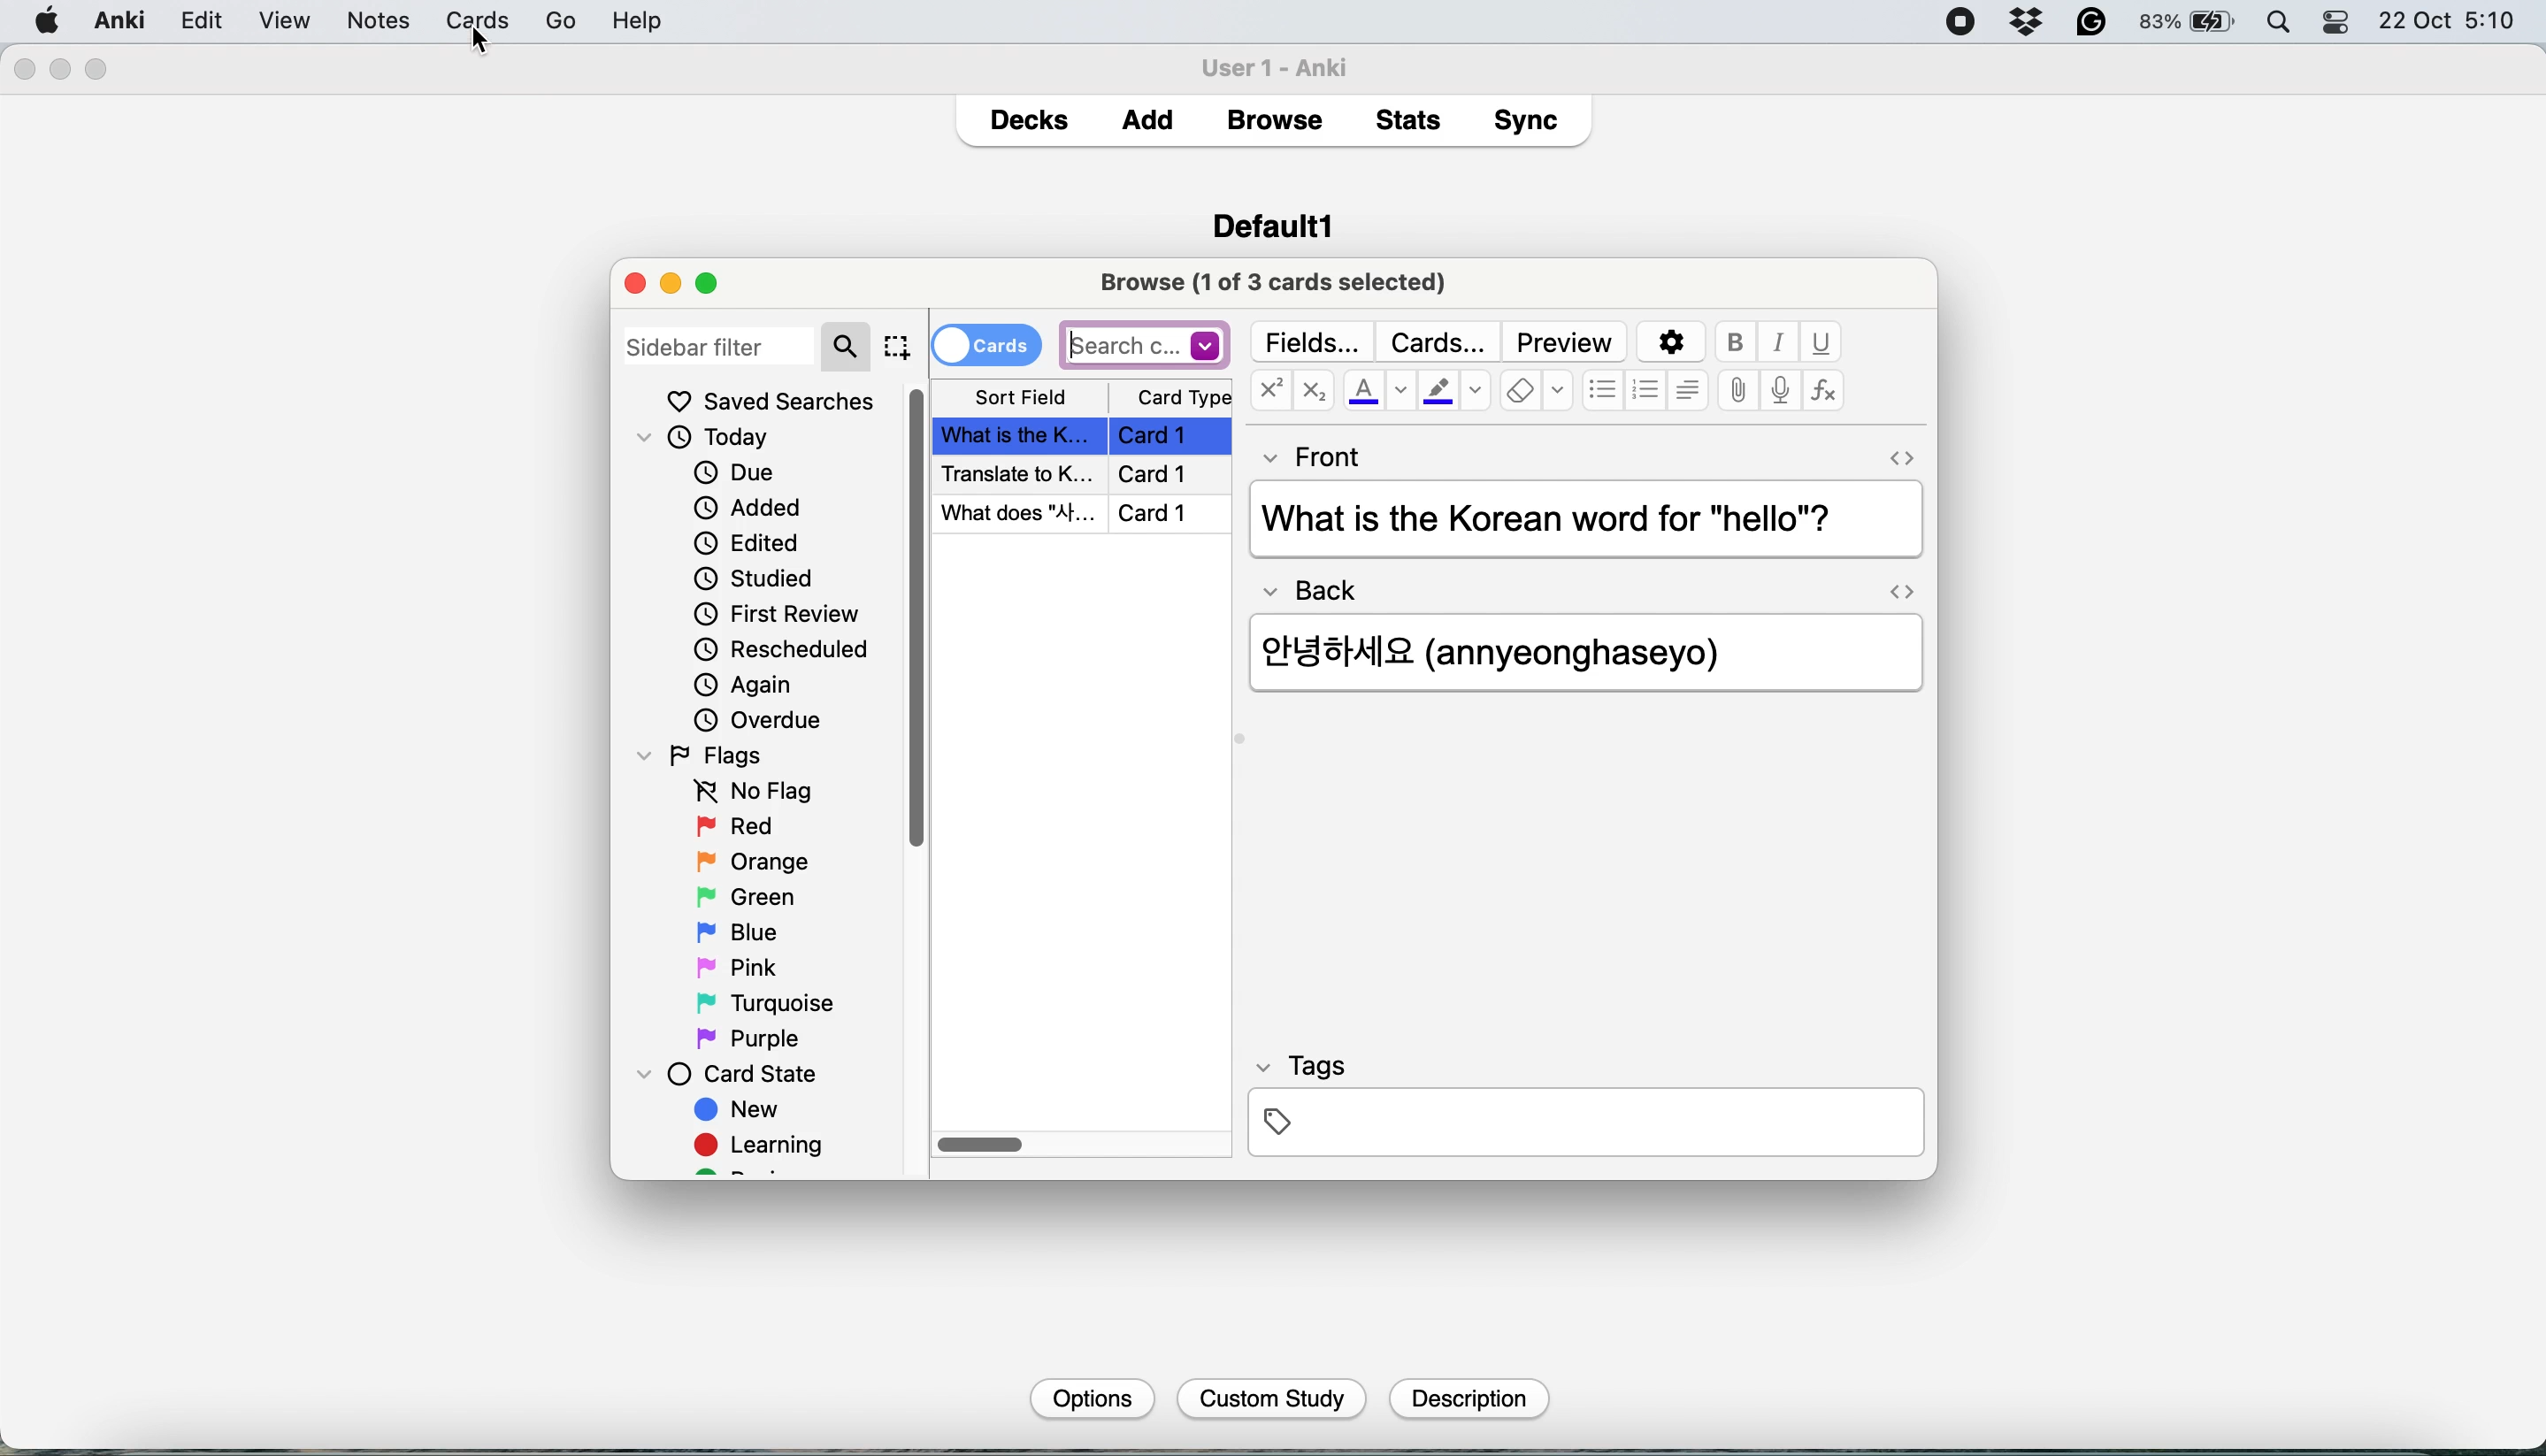  I want to click on search bar, so click(1145, 344).